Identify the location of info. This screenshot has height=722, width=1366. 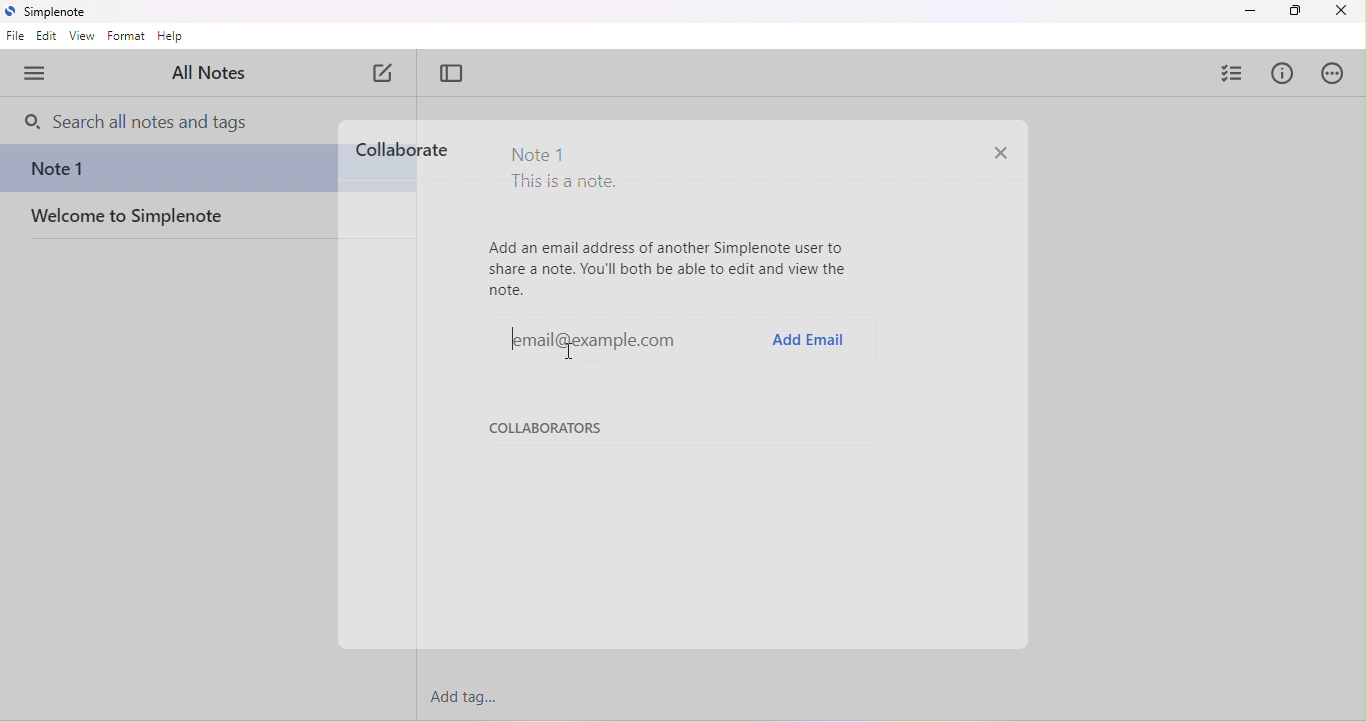
(1281, 73).